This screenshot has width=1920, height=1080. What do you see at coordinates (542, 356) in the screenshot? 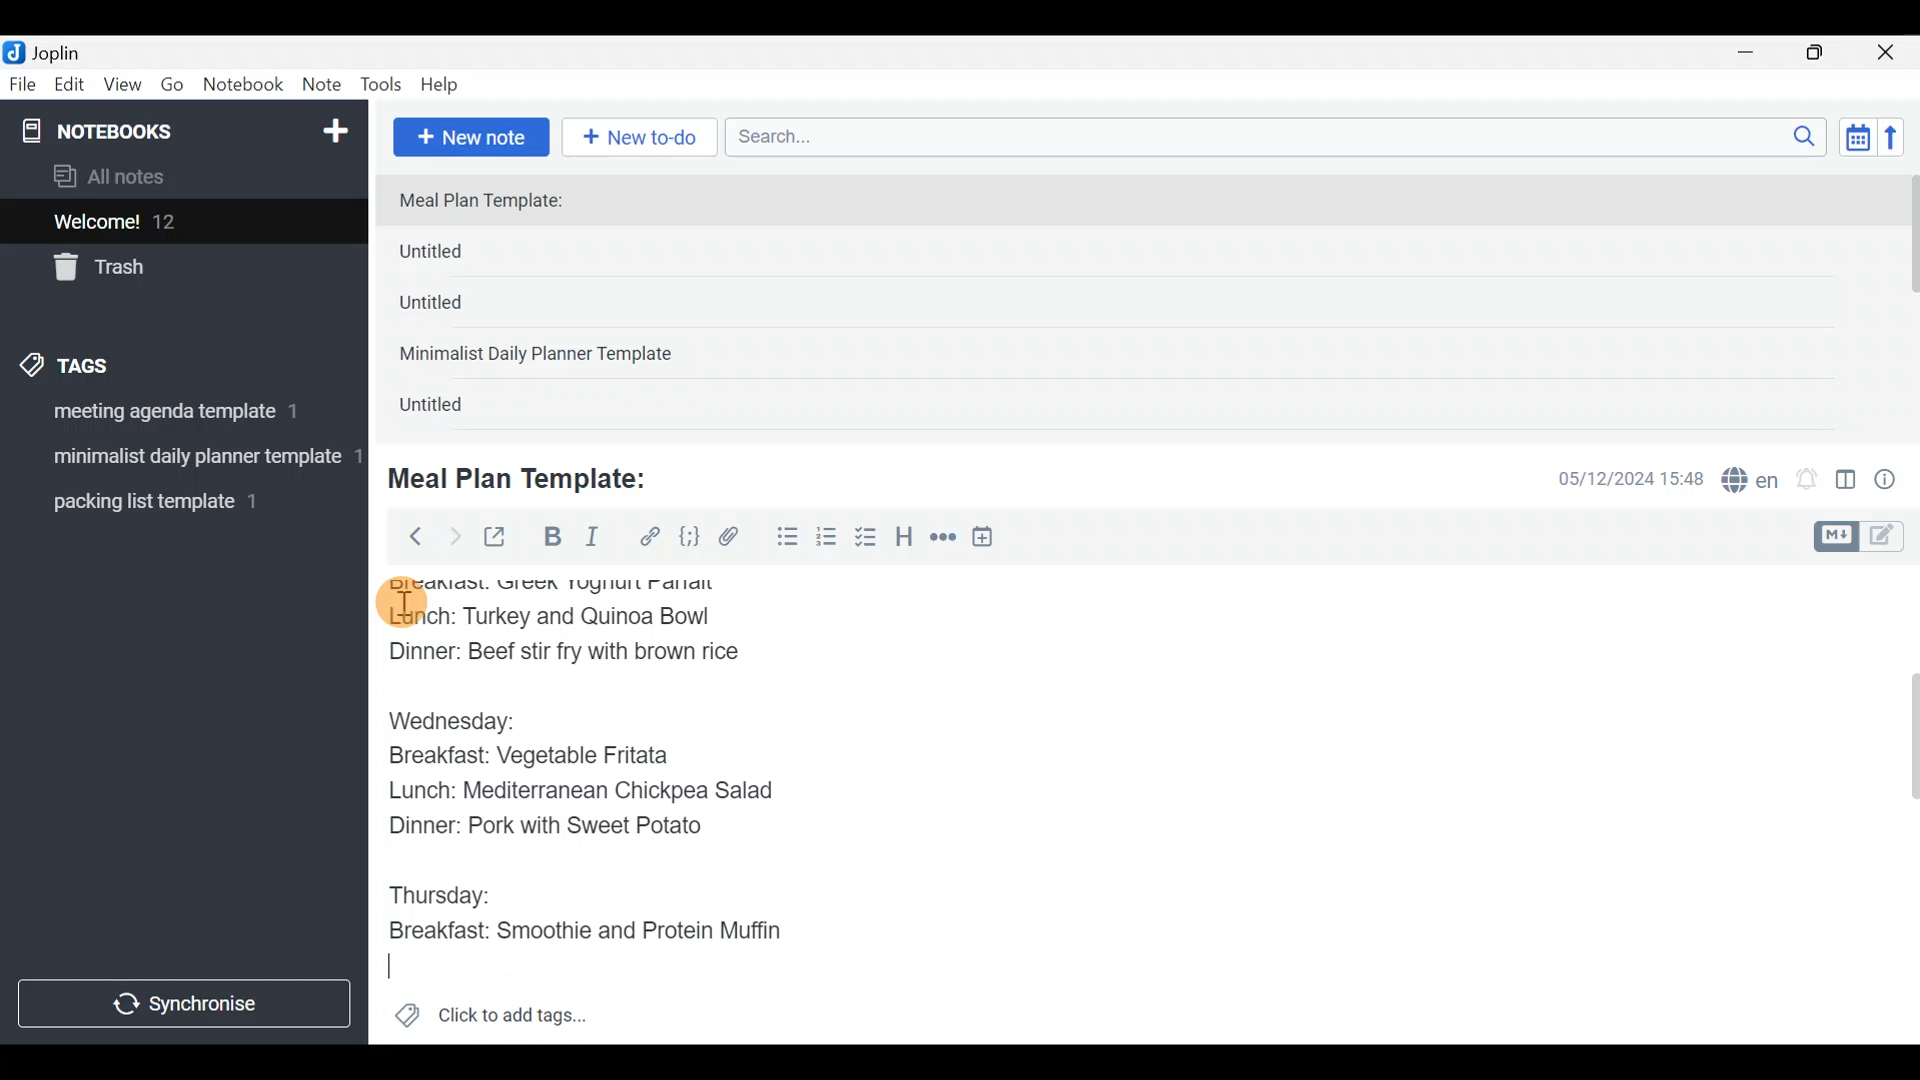
I see `Minimalist Daily Planner Template` at bounding box center [542, 356].